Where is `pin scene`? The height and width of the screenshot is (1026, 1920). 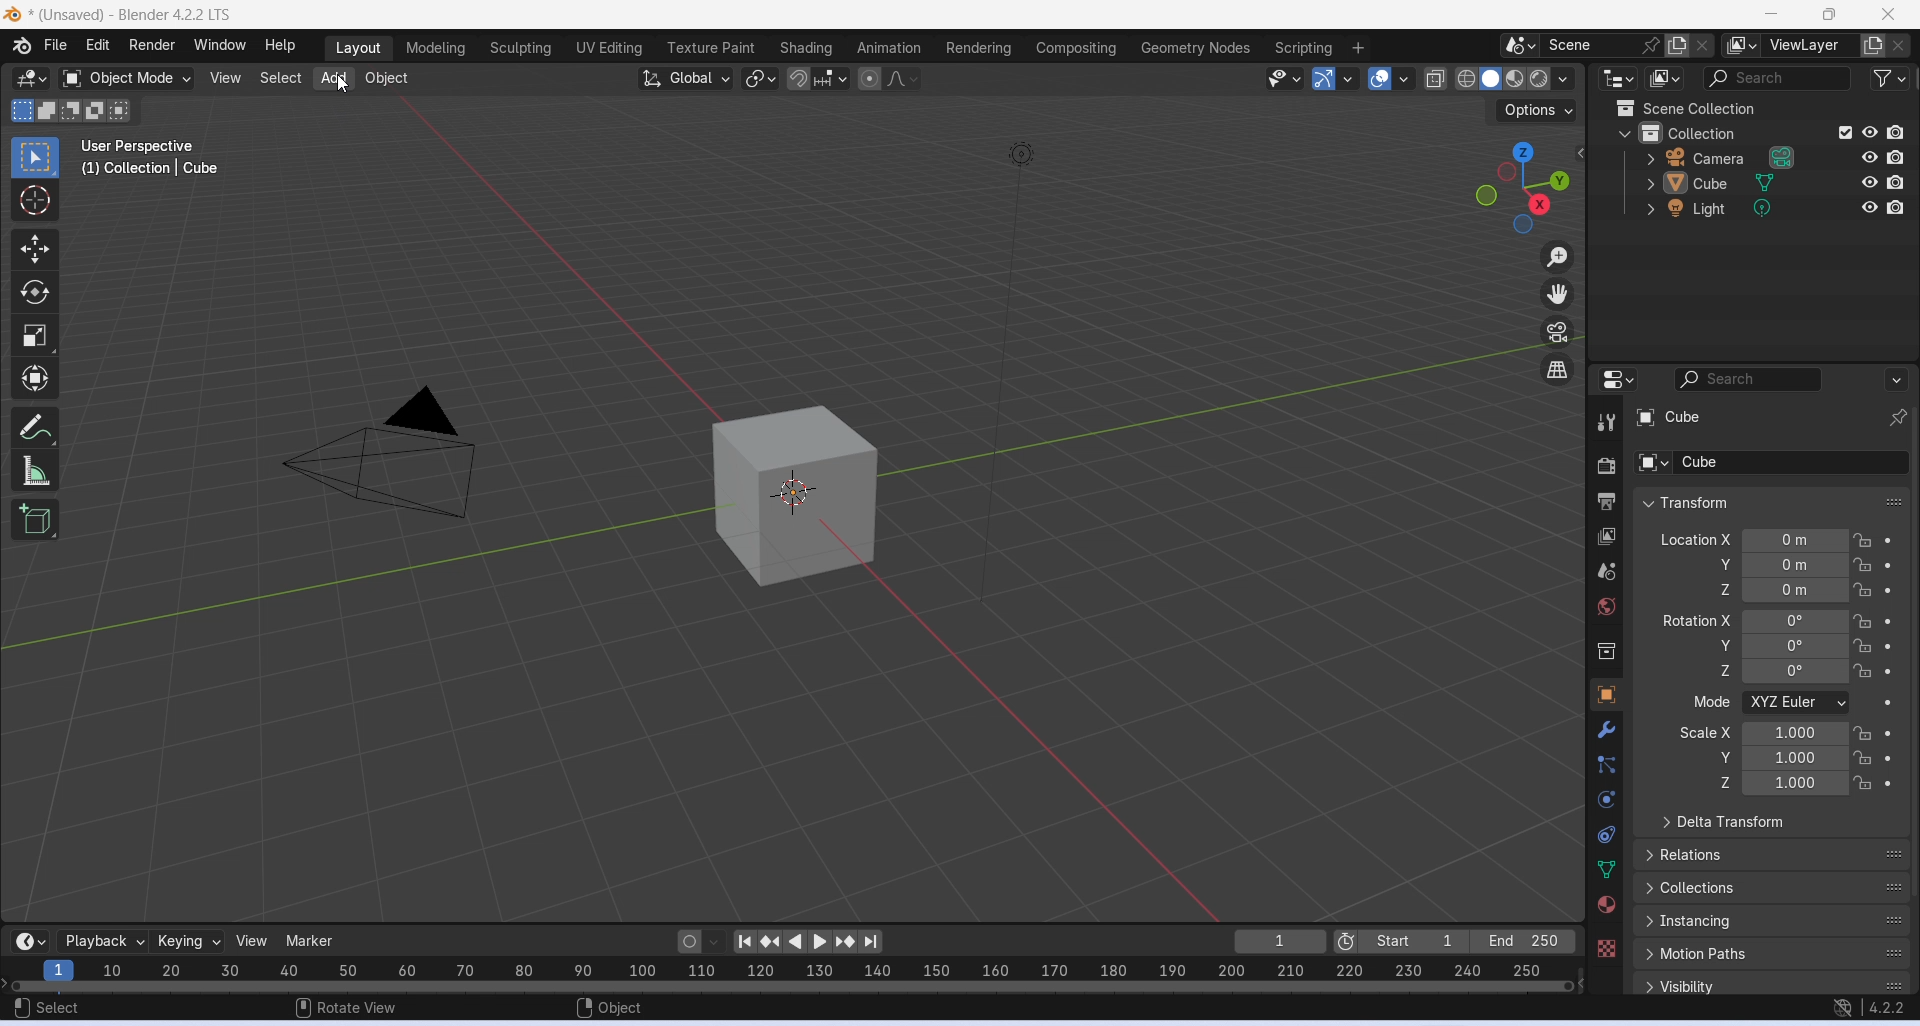
pin scene is located at coordinates (1653, 45).